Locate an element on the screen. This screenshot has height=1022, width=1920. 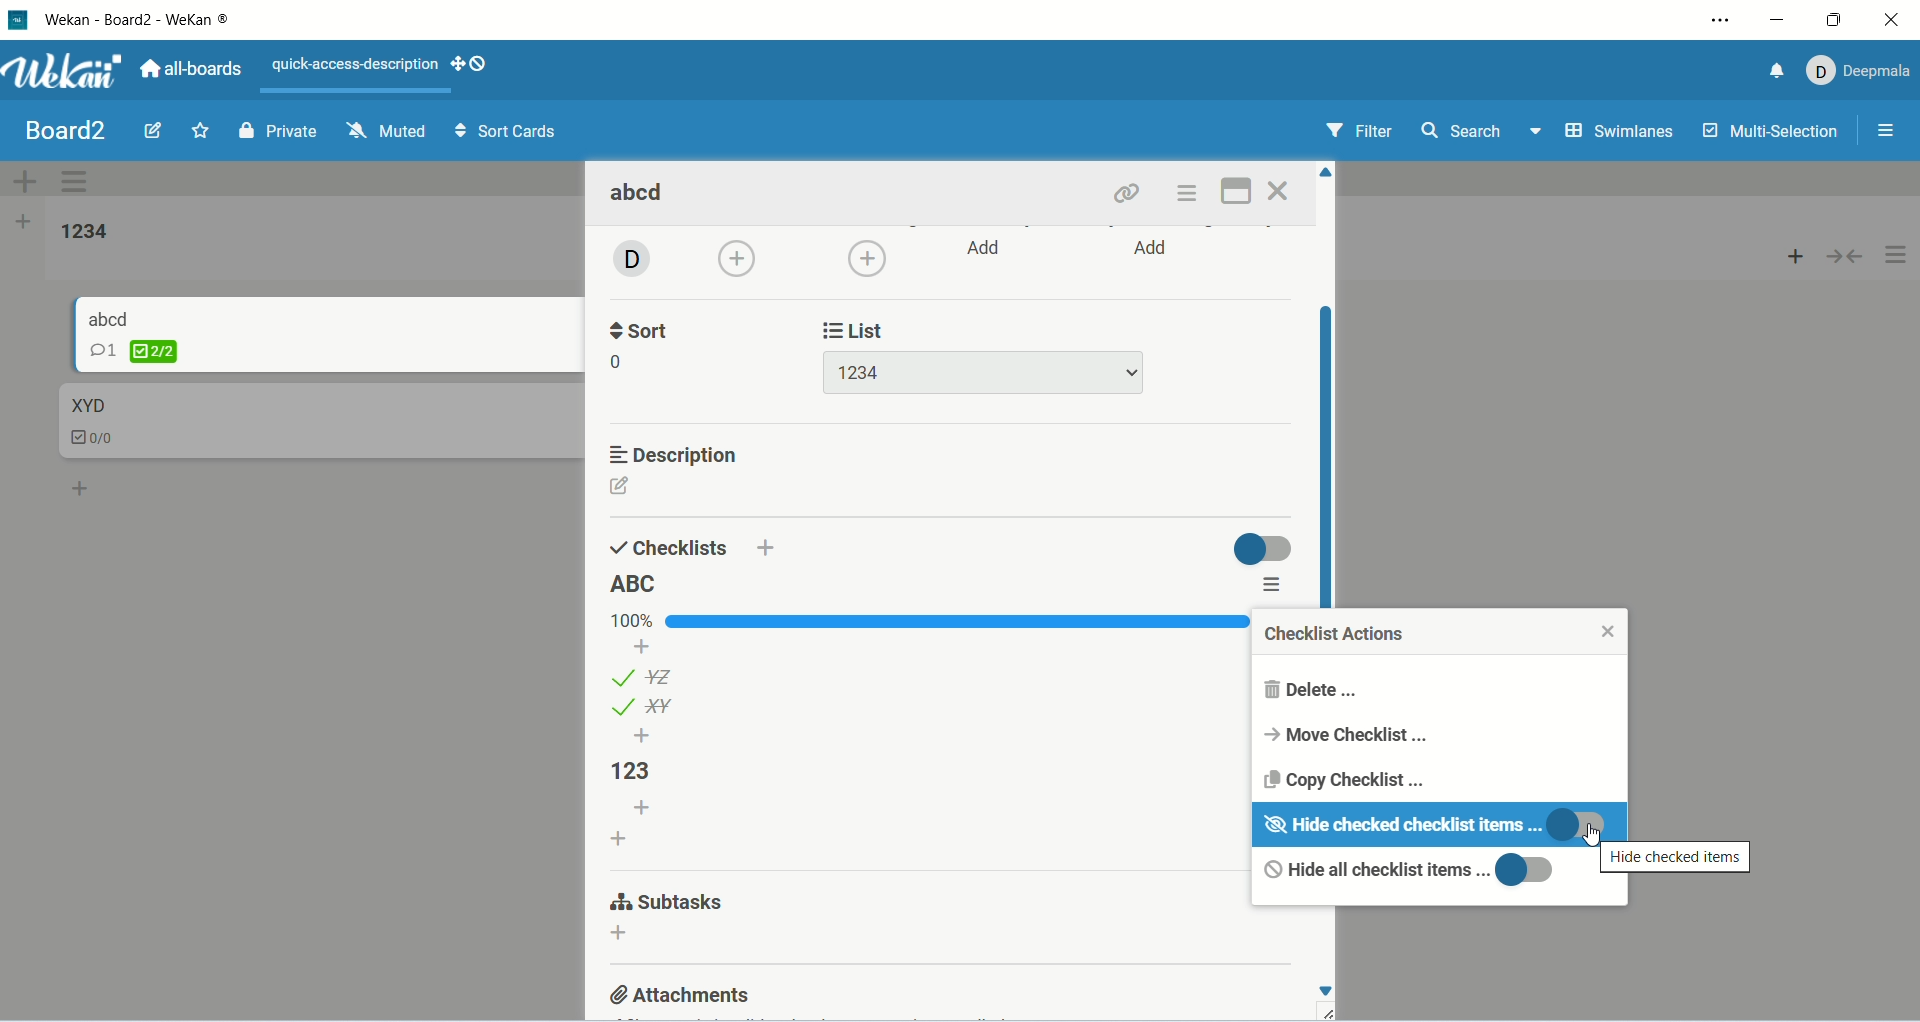
hide completed checklist items is located at coordinates (1395, 824).